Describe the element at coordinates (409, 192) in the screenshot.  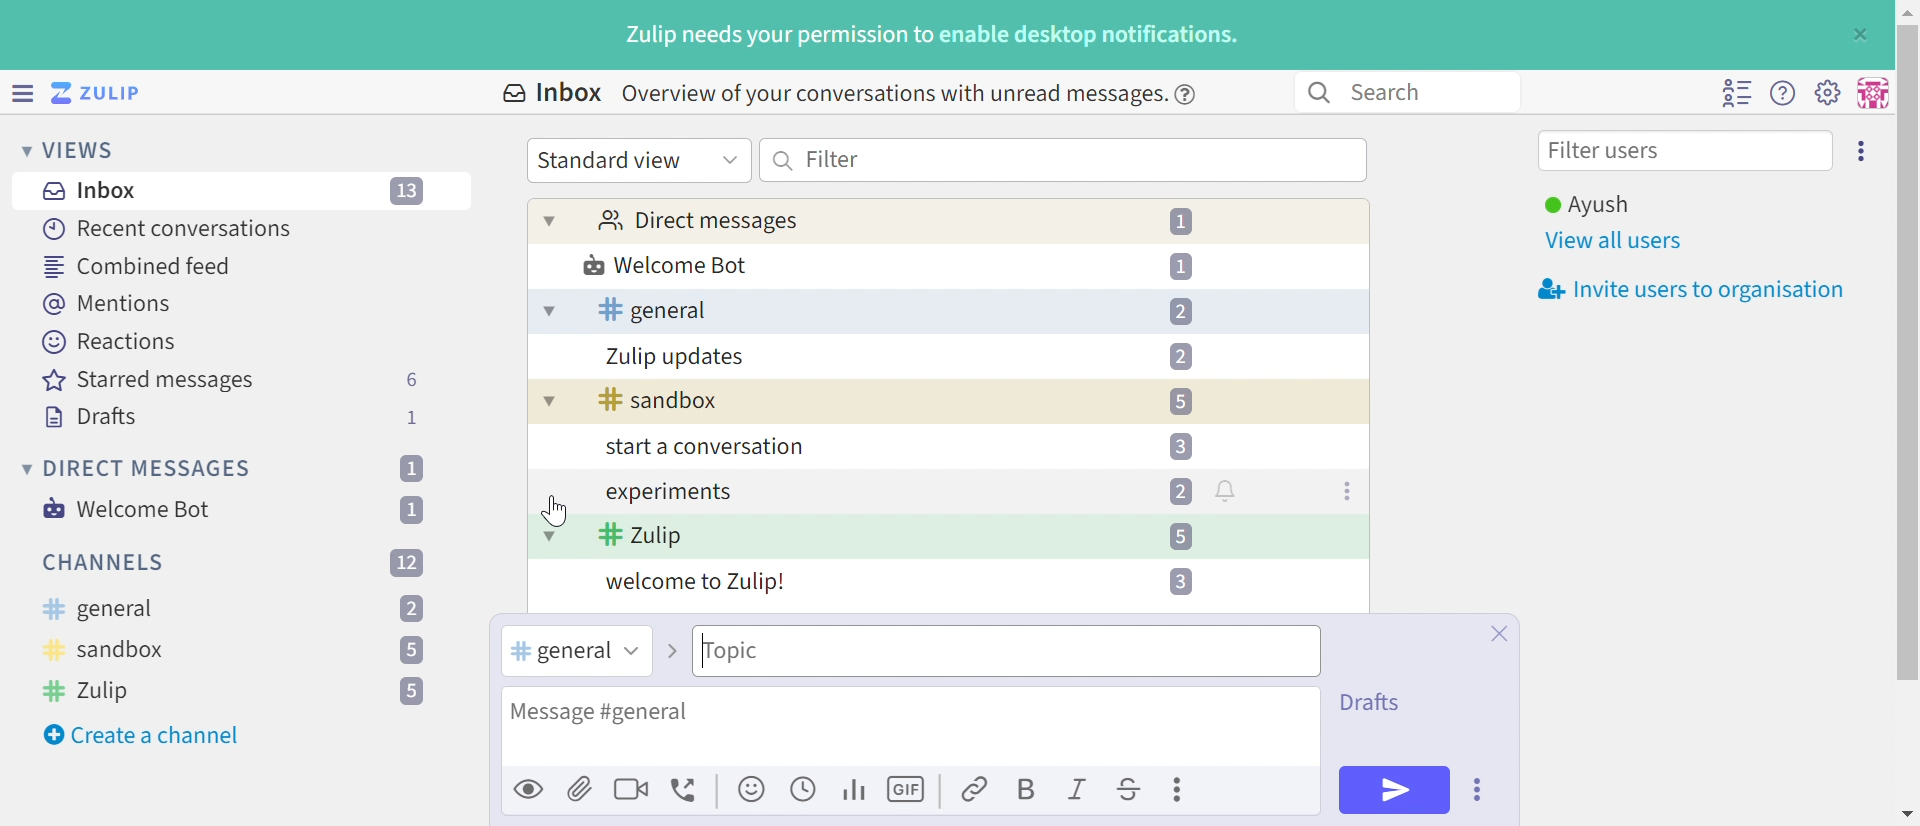
I see `13` at that location.